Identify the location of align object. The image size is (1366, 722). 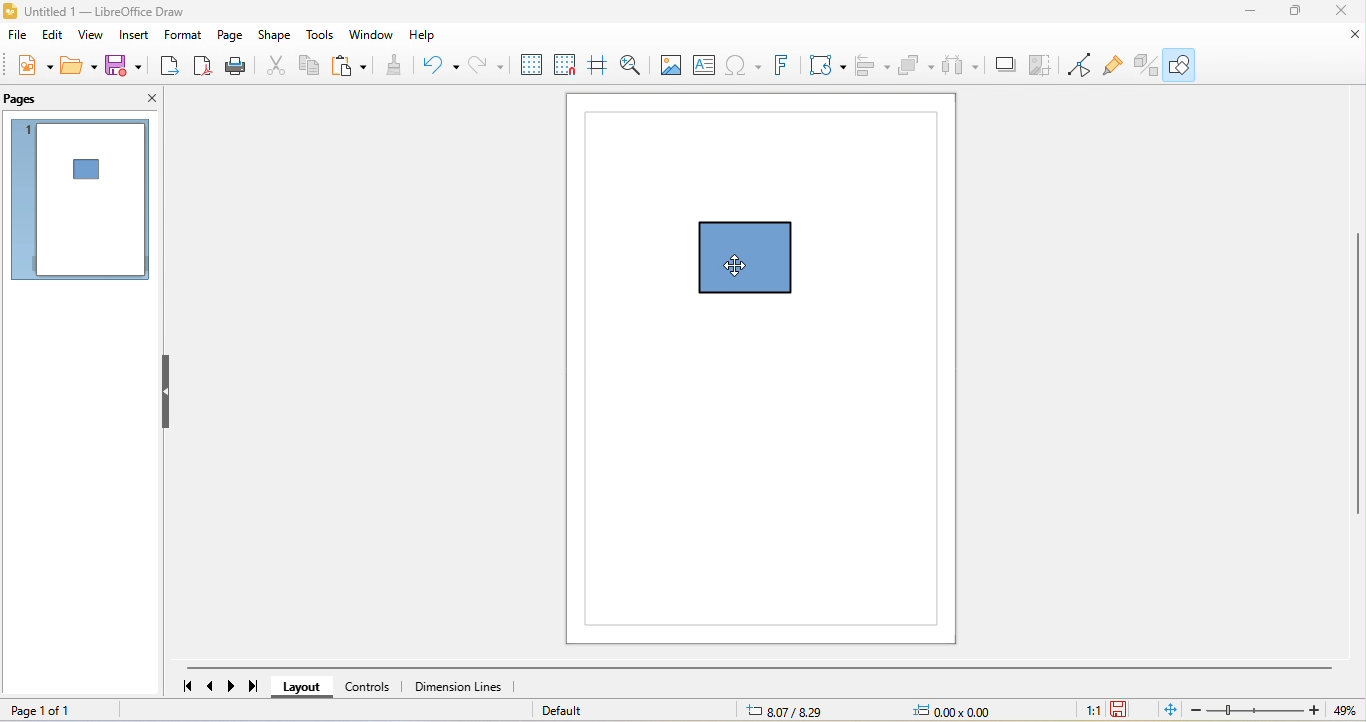
(875, 67).